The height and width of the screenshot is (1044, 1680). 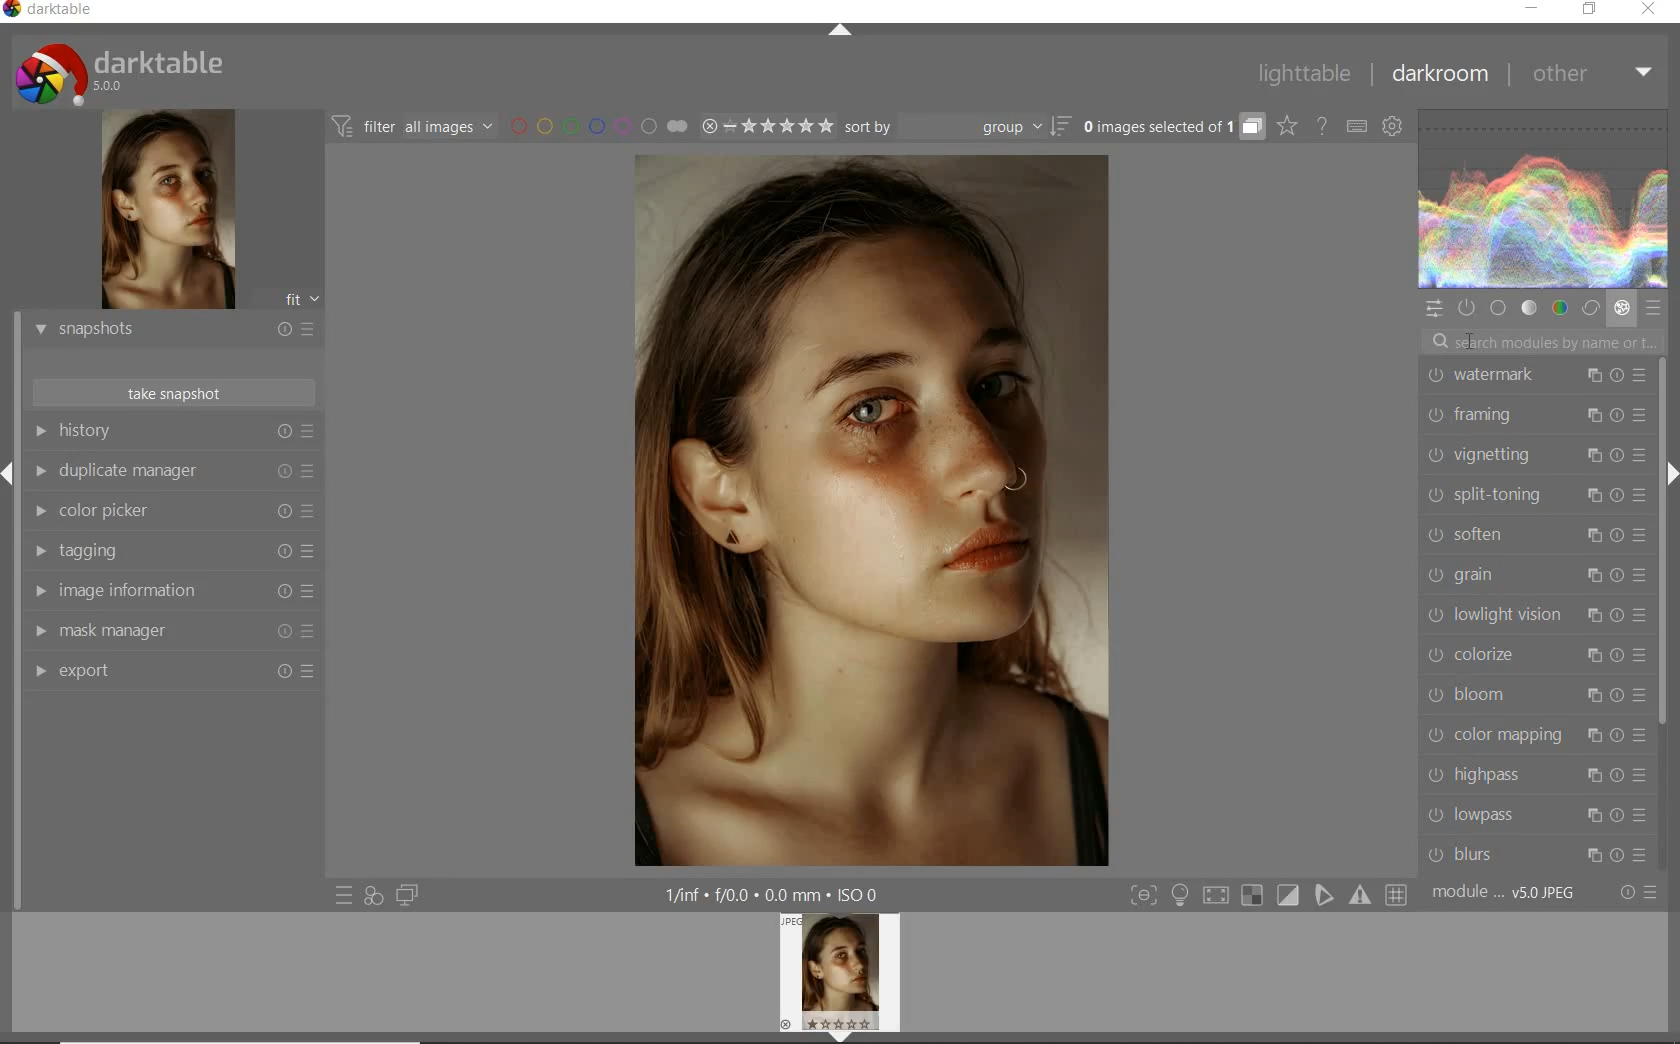 I want to click on set keyboard shortcuts, so click(x=1355, y=127).